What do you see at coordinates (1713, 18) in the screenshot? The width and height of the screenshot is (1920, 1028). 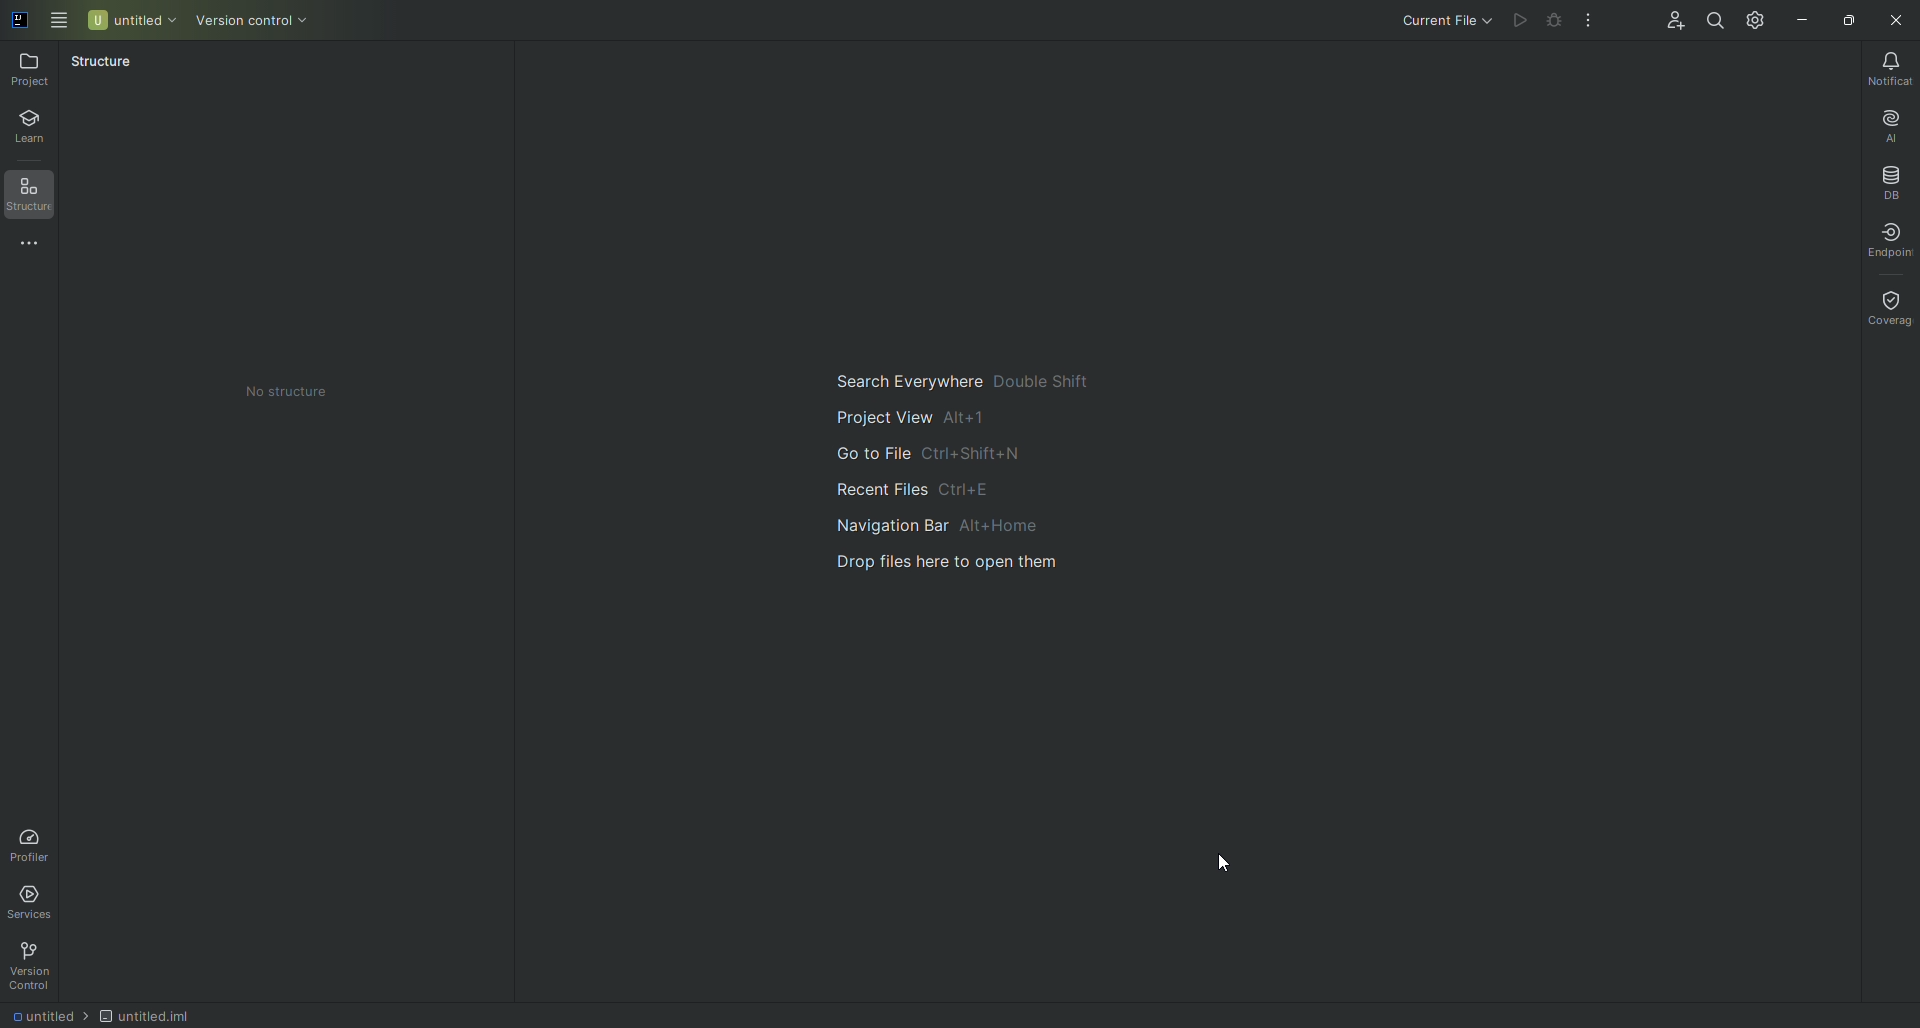 I see `Search` at bounding box center [1713, 18].